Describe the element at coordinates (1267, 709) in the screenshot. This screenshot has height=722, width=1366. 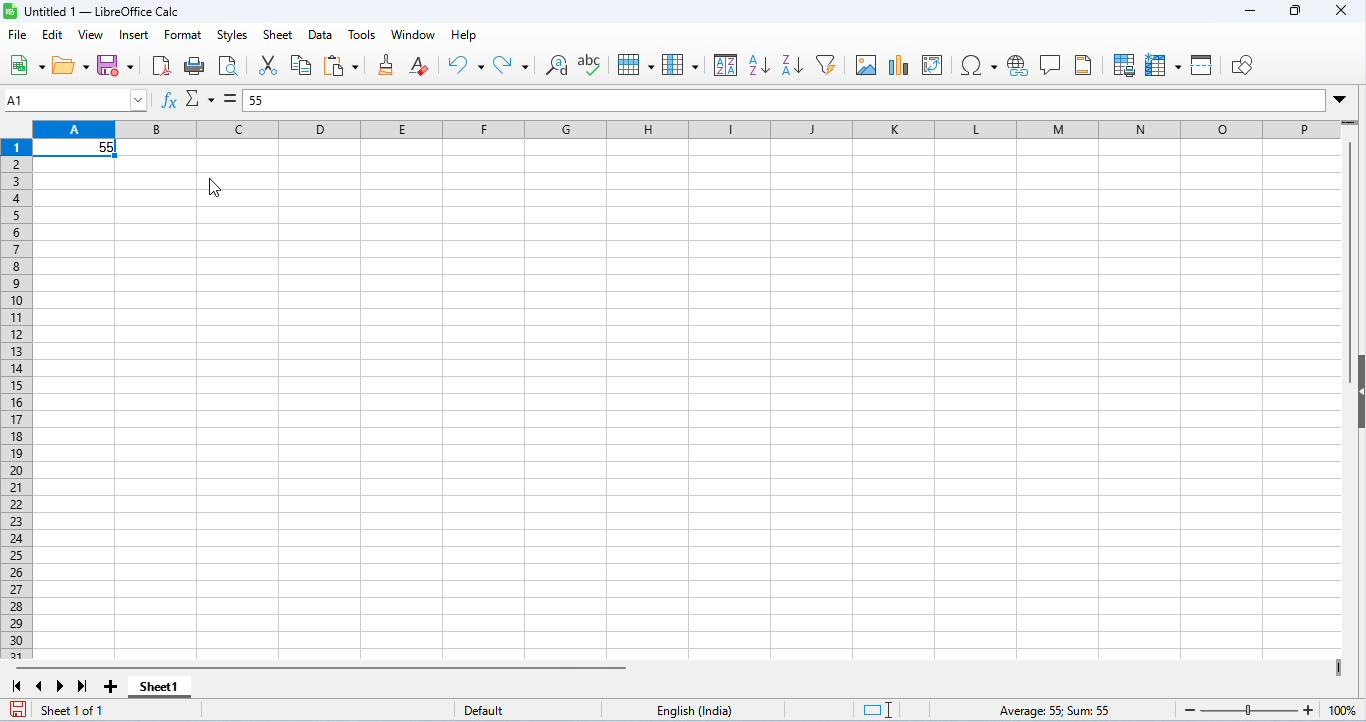
I see `zoom` at that location.